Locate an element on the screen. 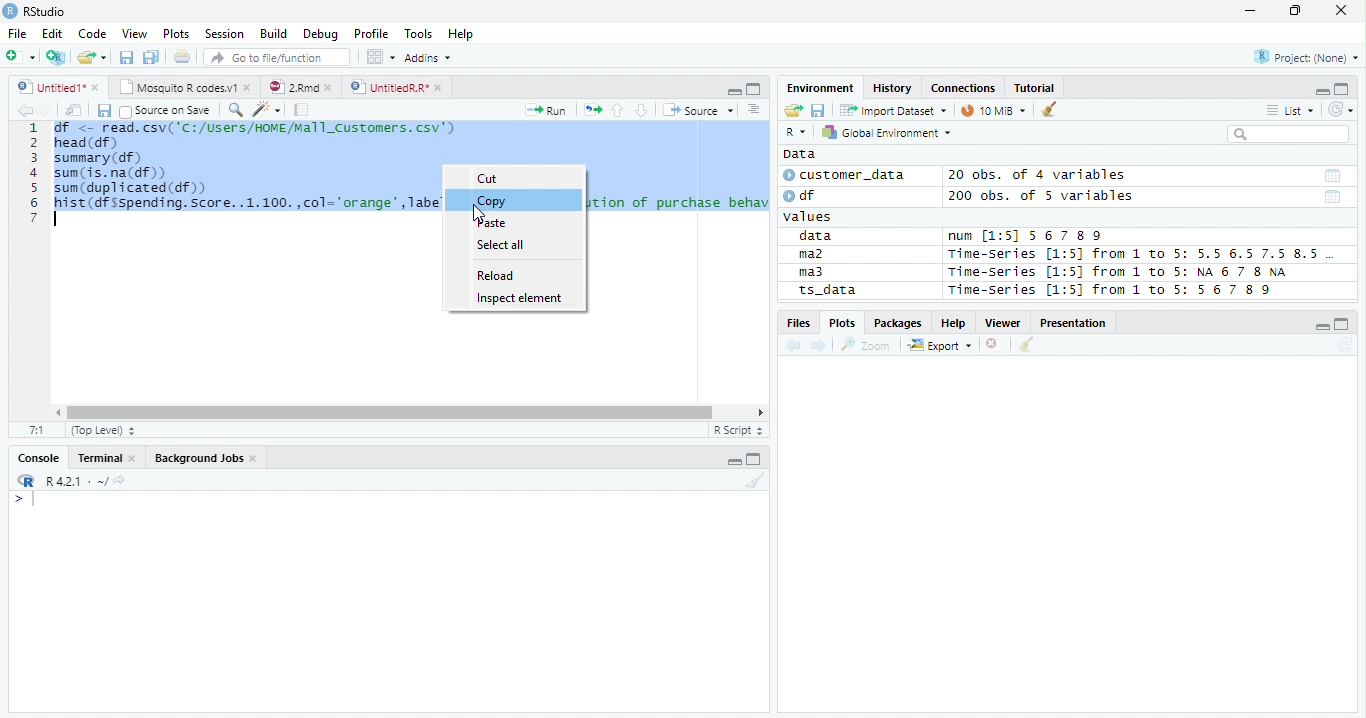 The width and height of the screenshot is (1366, 718). Presentation is located at coordinates (1076, 323).